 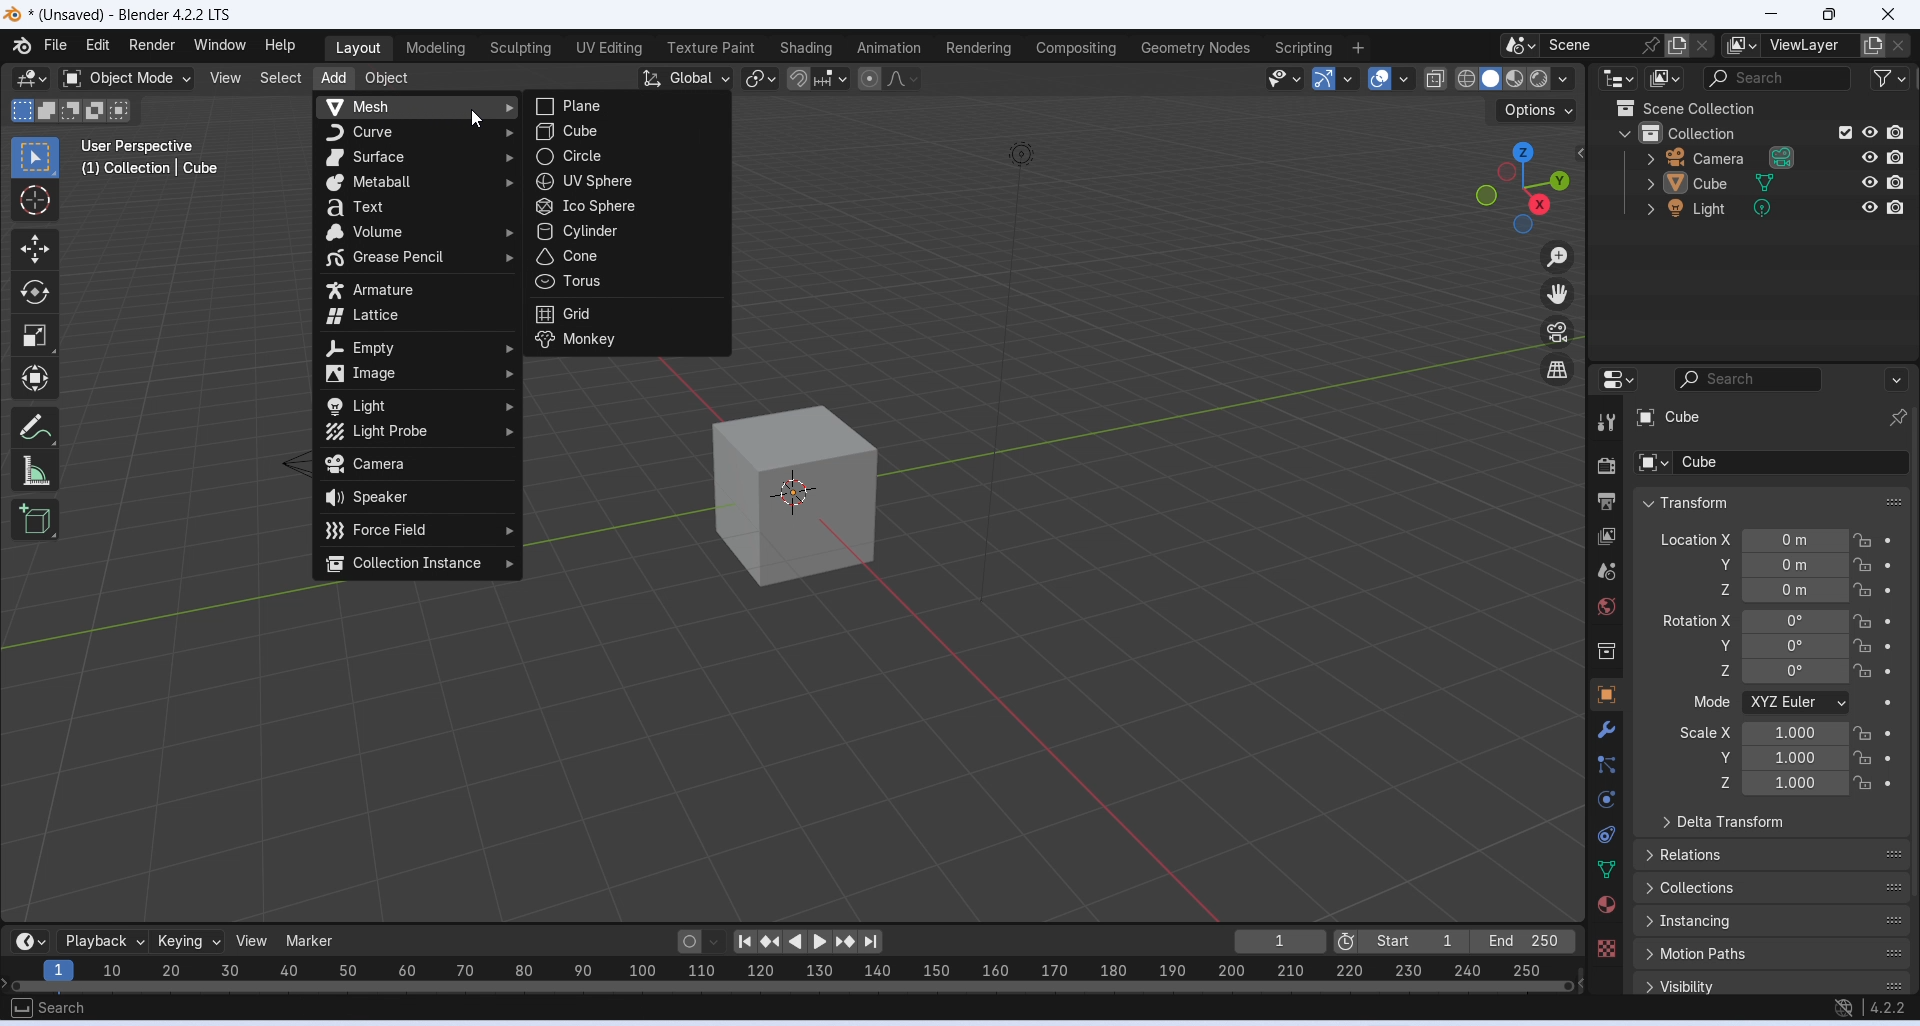 What do you see at coordinates (1795, 622) in the screenshot?
I see `euler rotation` at bounding box center [1795, 622].